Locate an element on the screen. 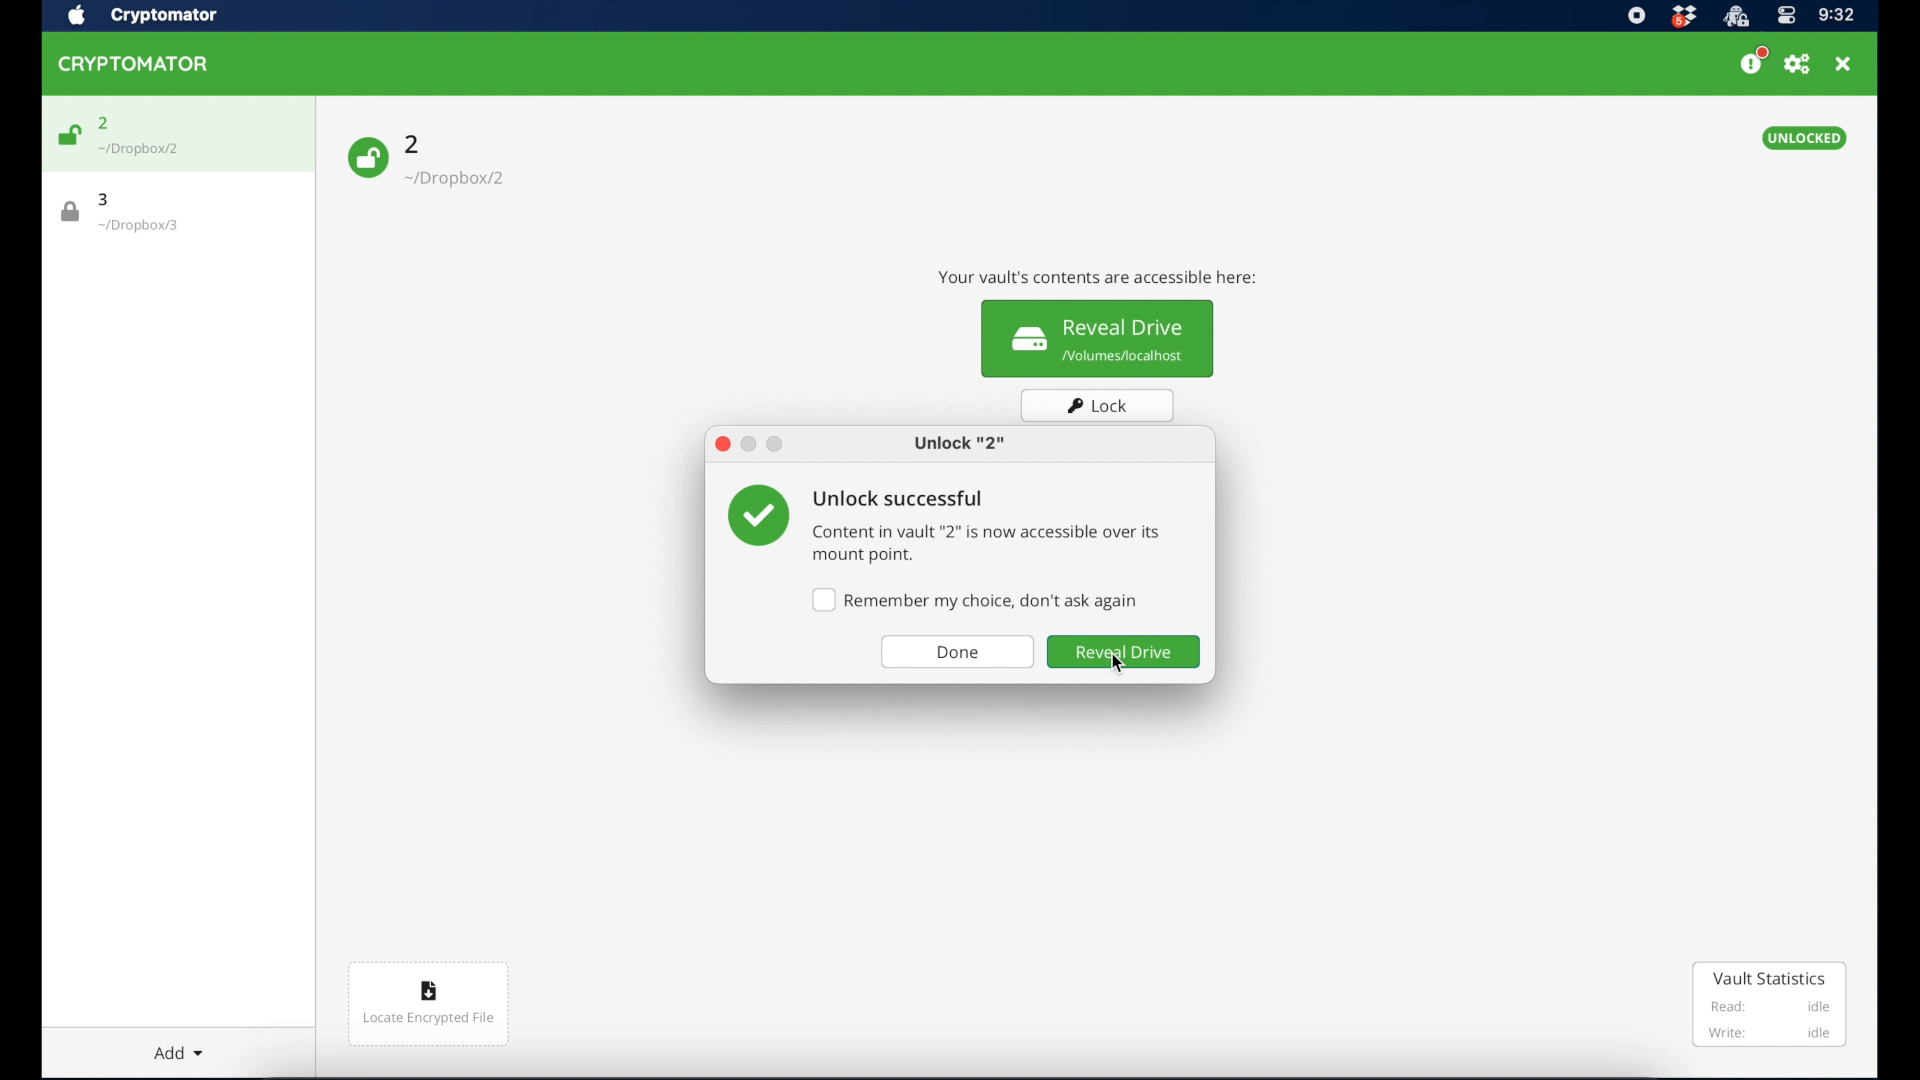  info is located at coordinates (1100, 277).